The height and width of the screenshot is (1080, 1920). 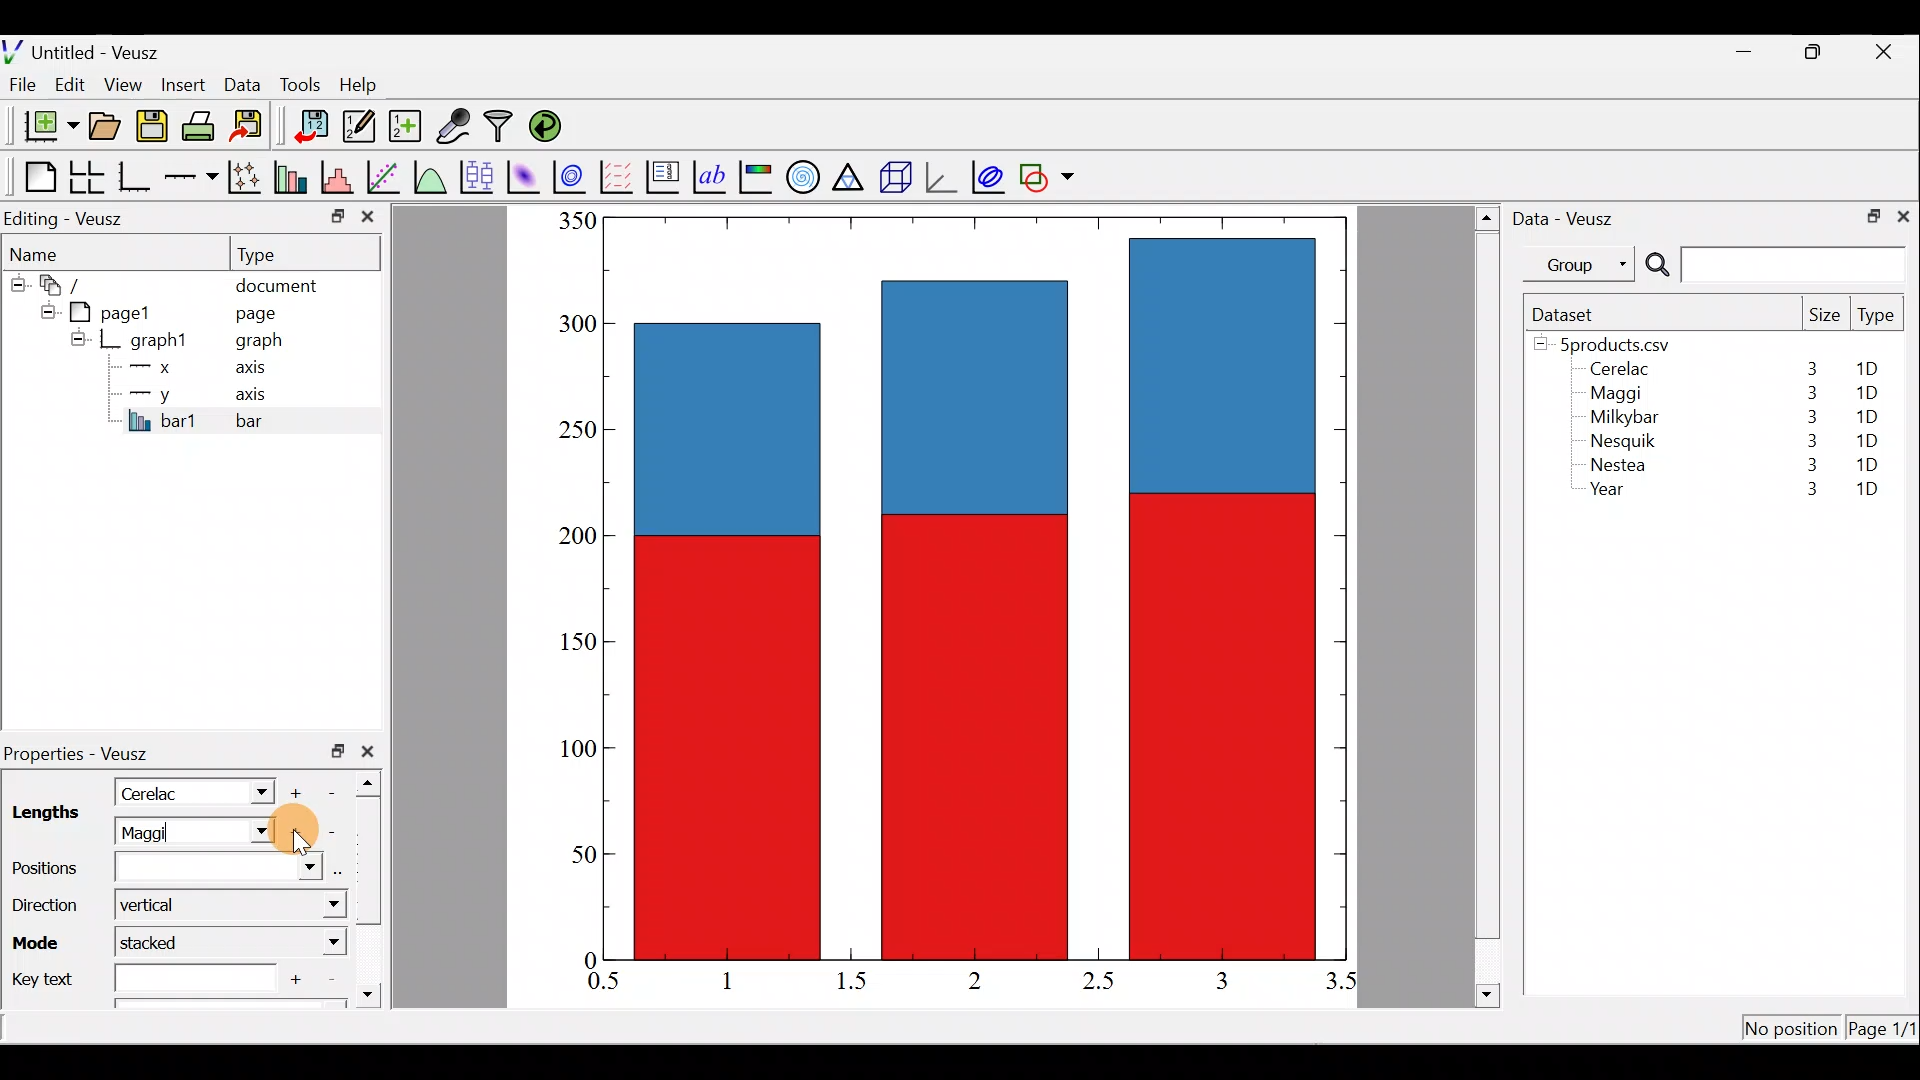 I want to click on minimize, so click(x=1754, y=50).